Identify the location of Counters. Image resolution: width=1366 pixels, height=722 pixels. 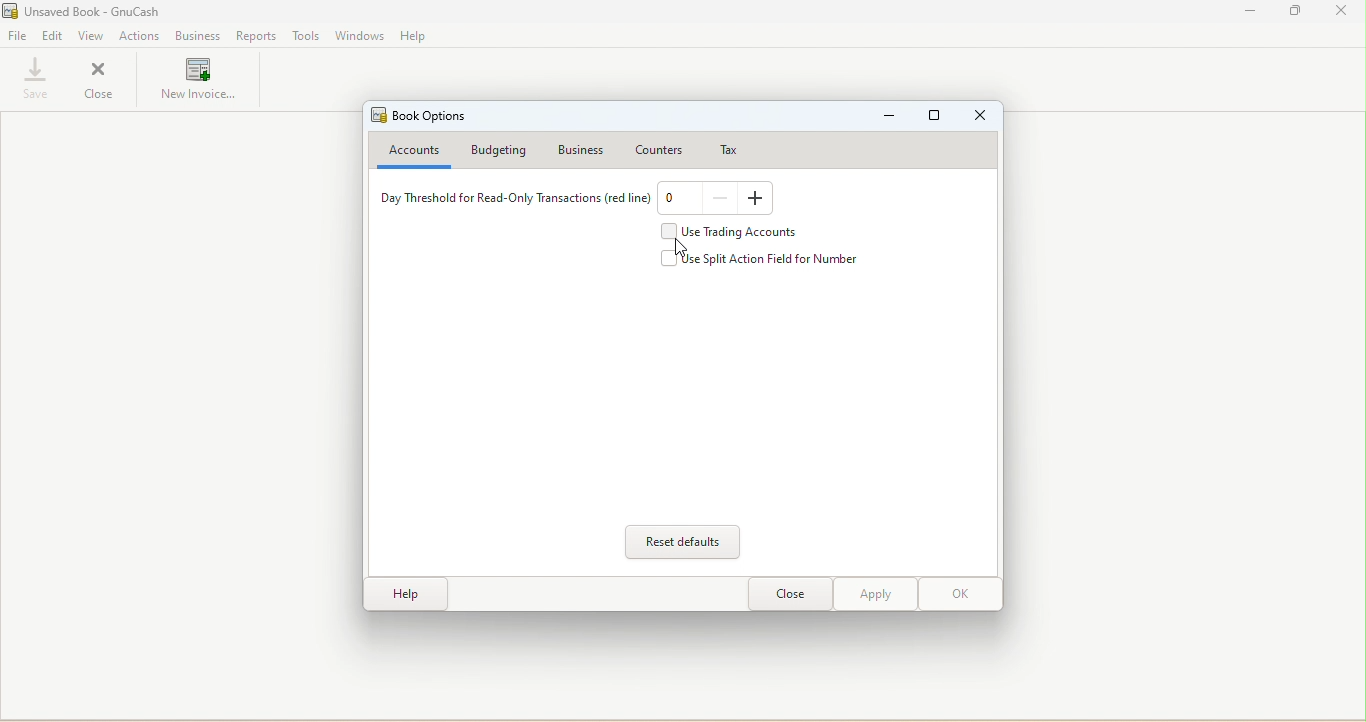
(658, 147).